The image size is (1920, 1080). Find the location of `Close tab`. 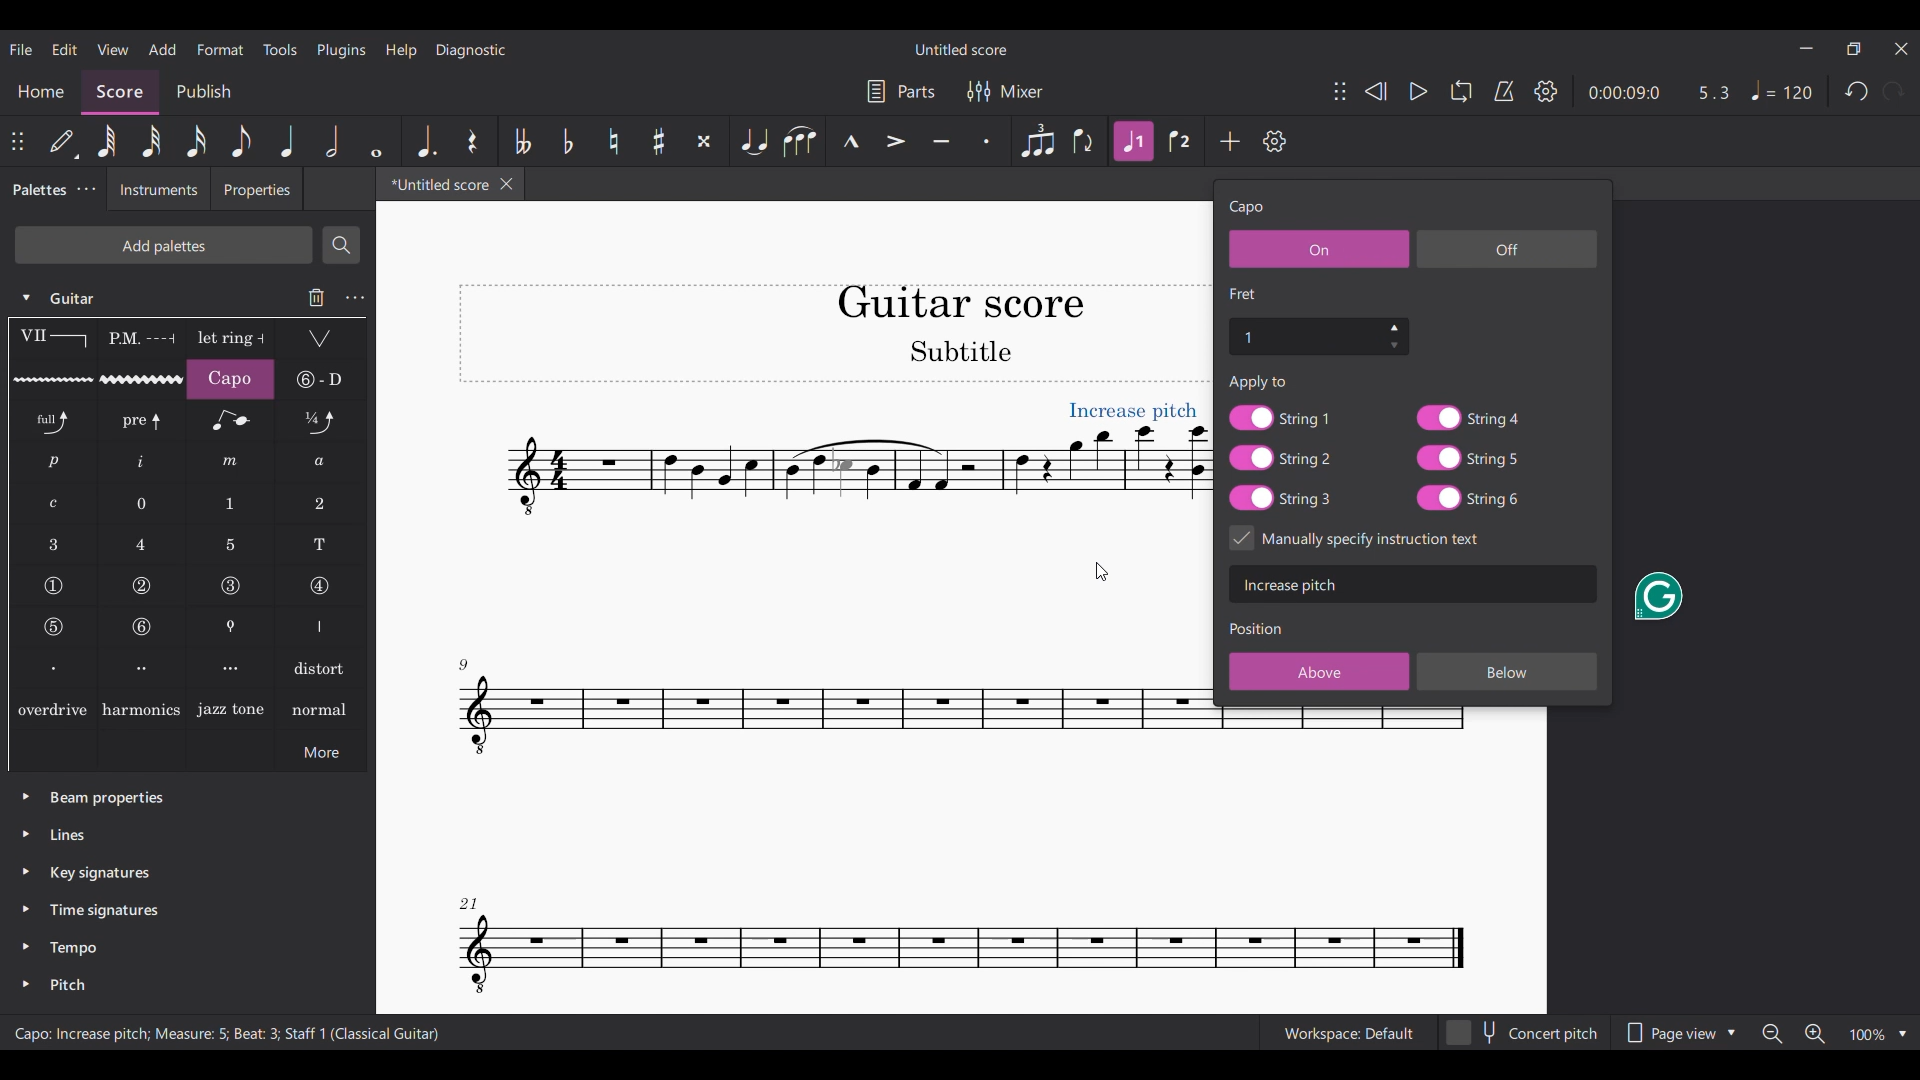

Close tab is located at coordinates (507, 184).